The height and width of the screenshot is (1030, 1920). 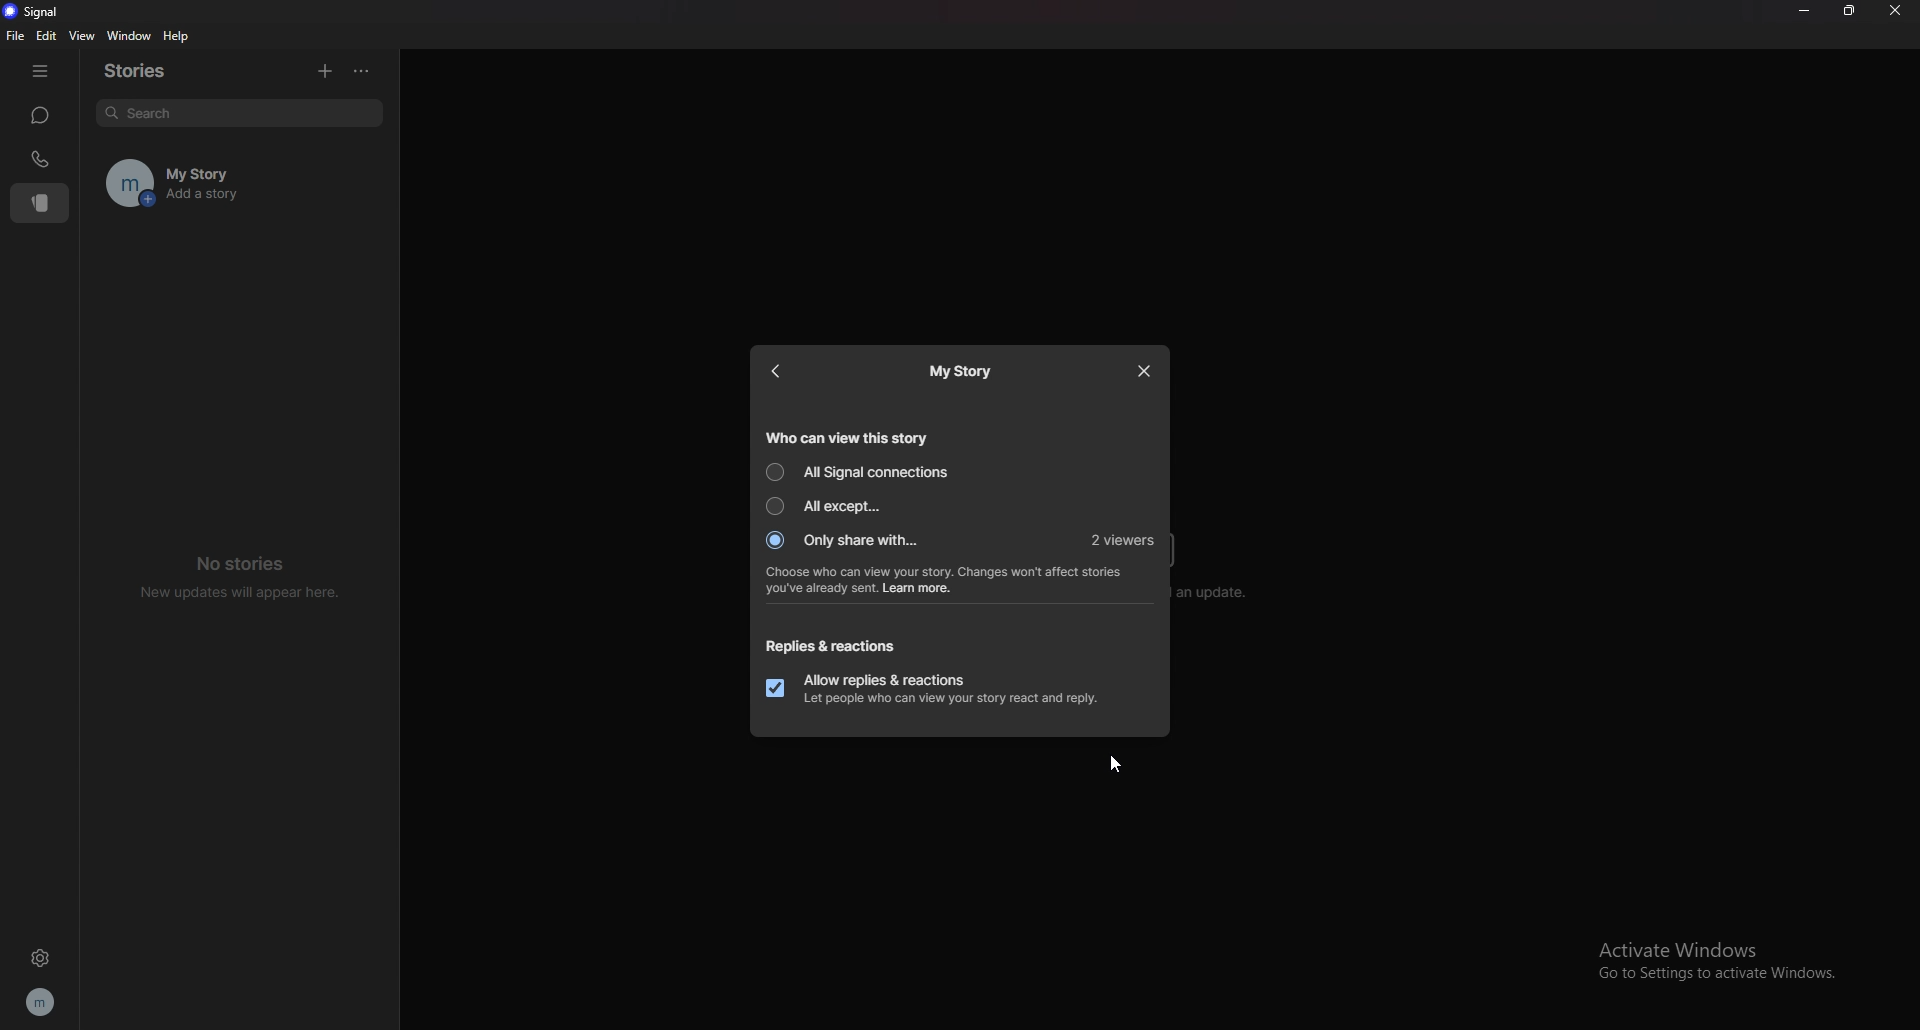 I want to click on all signal connections, so click(x=863, y=472).